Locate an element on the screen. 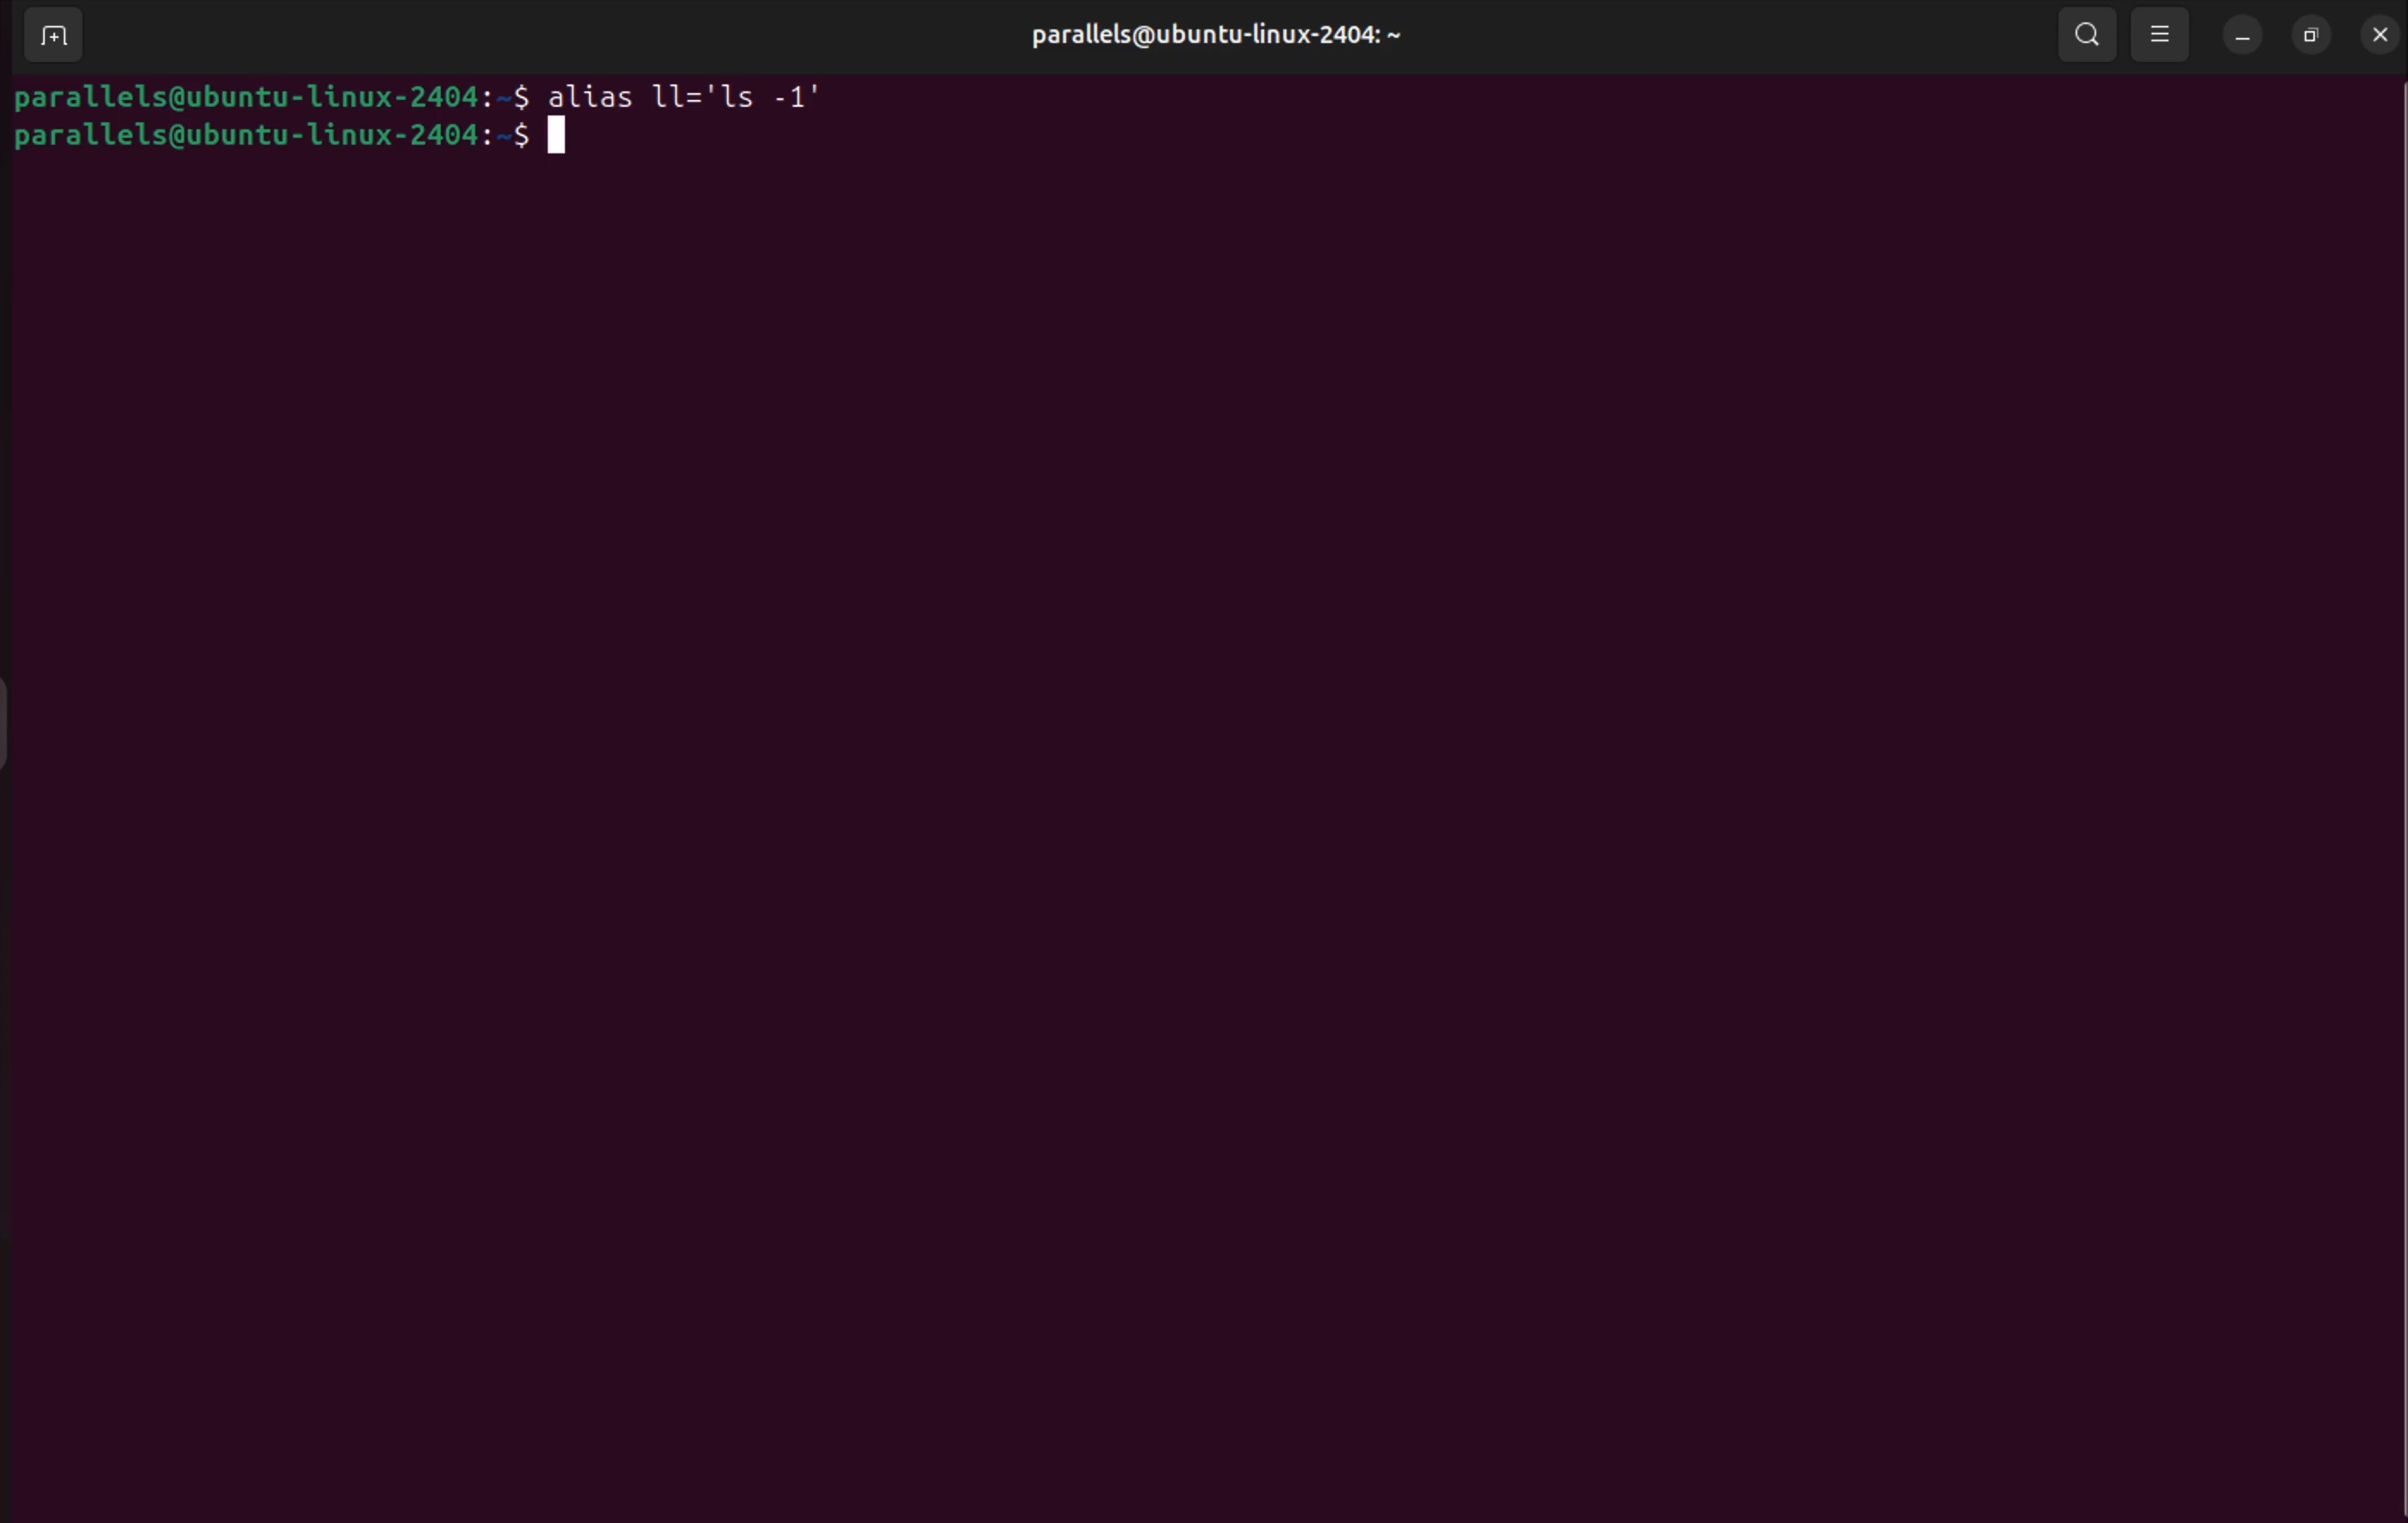  parallels is located at coordinates (1197, 30).